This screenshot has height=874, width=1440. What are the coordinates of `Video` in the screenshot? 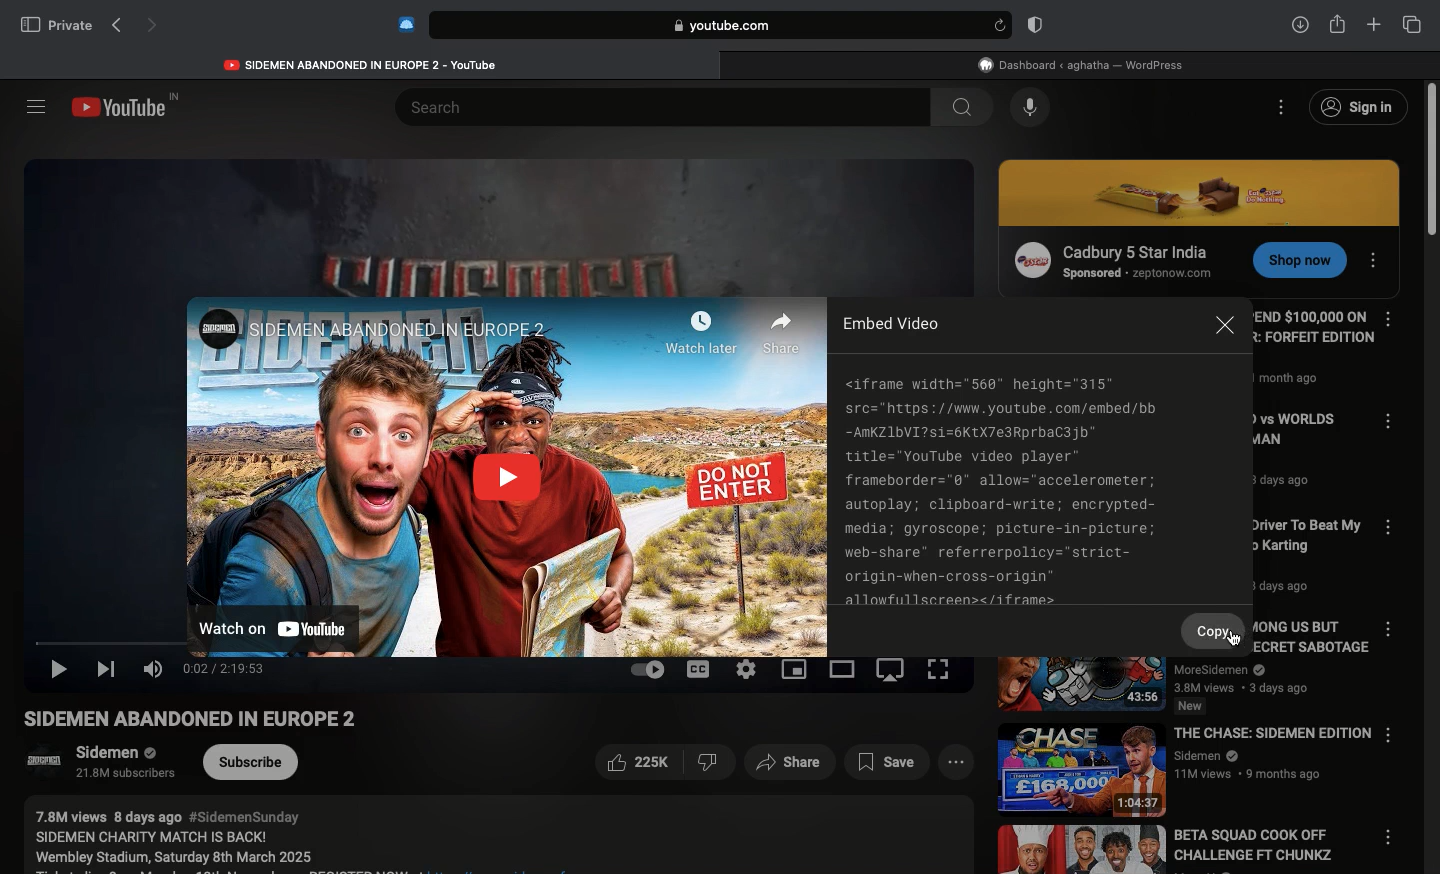 It's located at (506, 473).